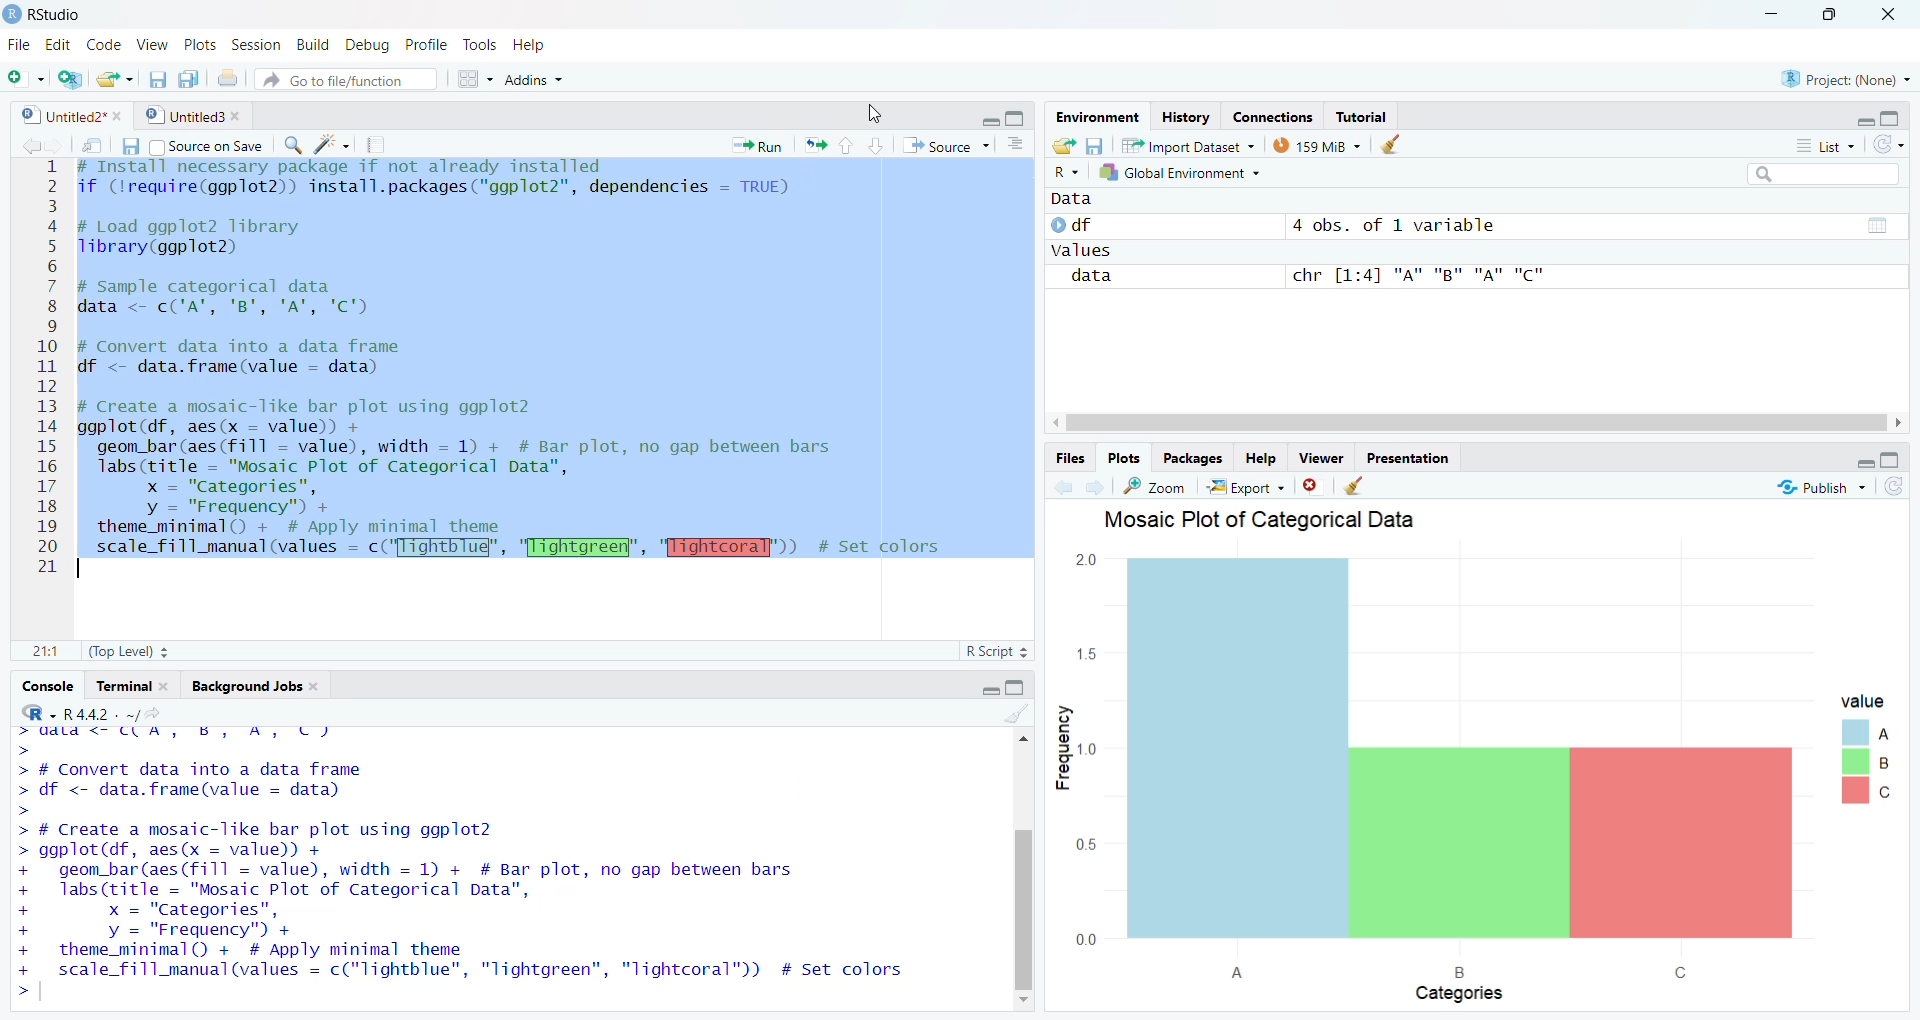 Image resolution: width=1920 pixels, height=1020 pixels. Describe the element at coordinates (1247, 486) in the screenshot. I see `Export` at that location.